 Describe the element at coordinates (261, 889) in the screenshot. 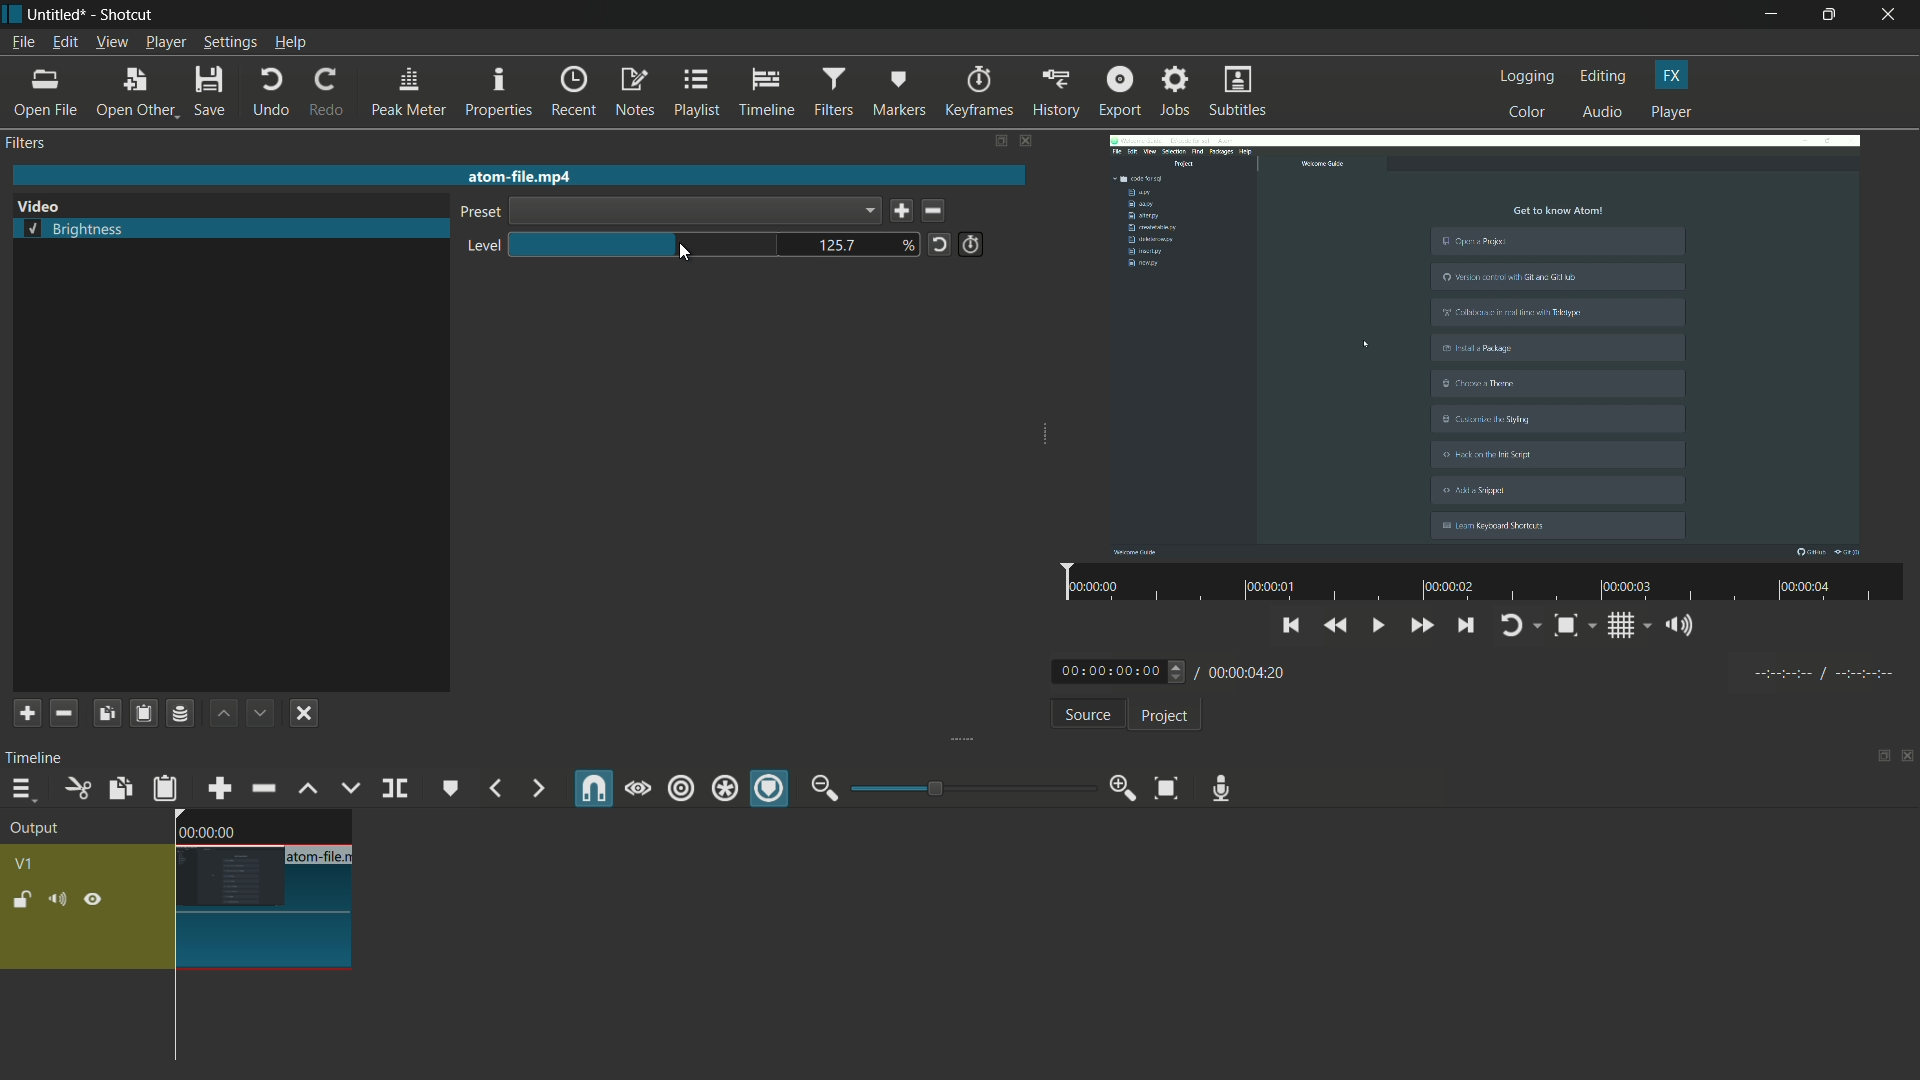

I see `video on timeline` at that location.